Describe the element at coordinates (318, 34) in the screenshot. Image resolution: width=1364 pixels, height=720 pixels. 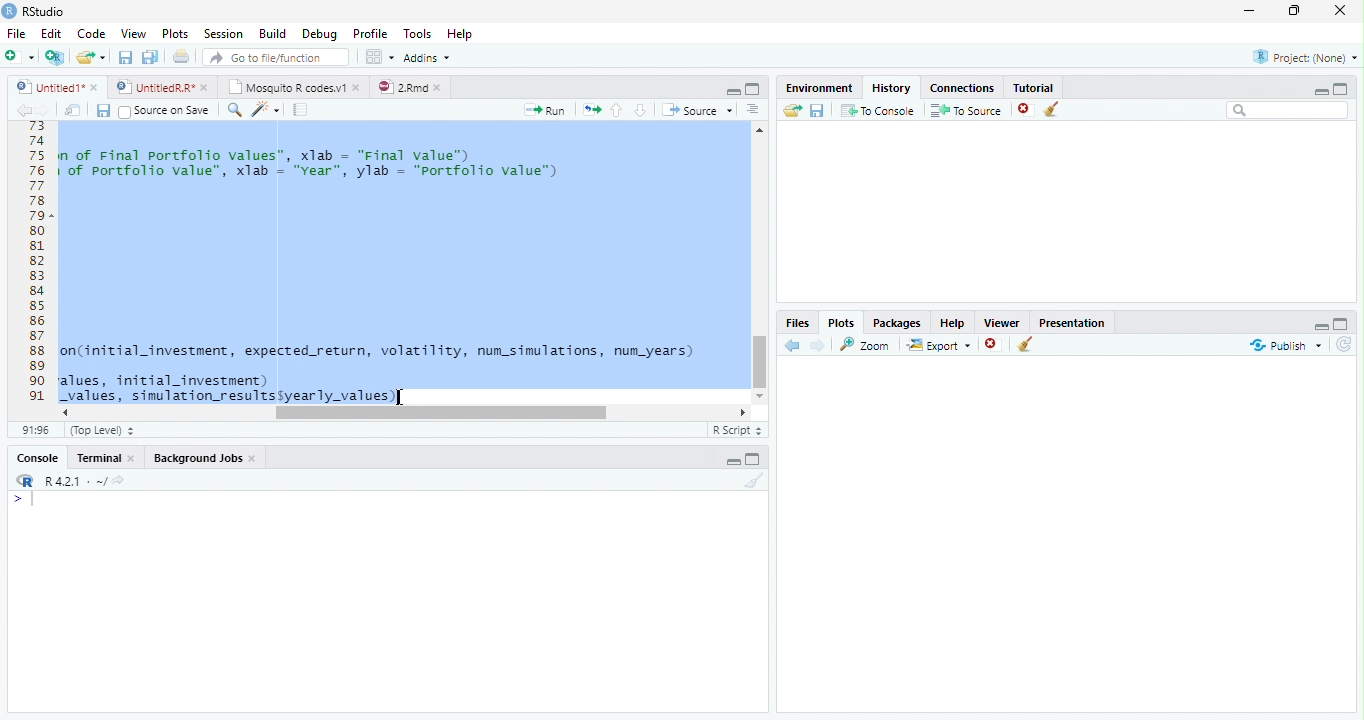
I see `Debug` at that location.